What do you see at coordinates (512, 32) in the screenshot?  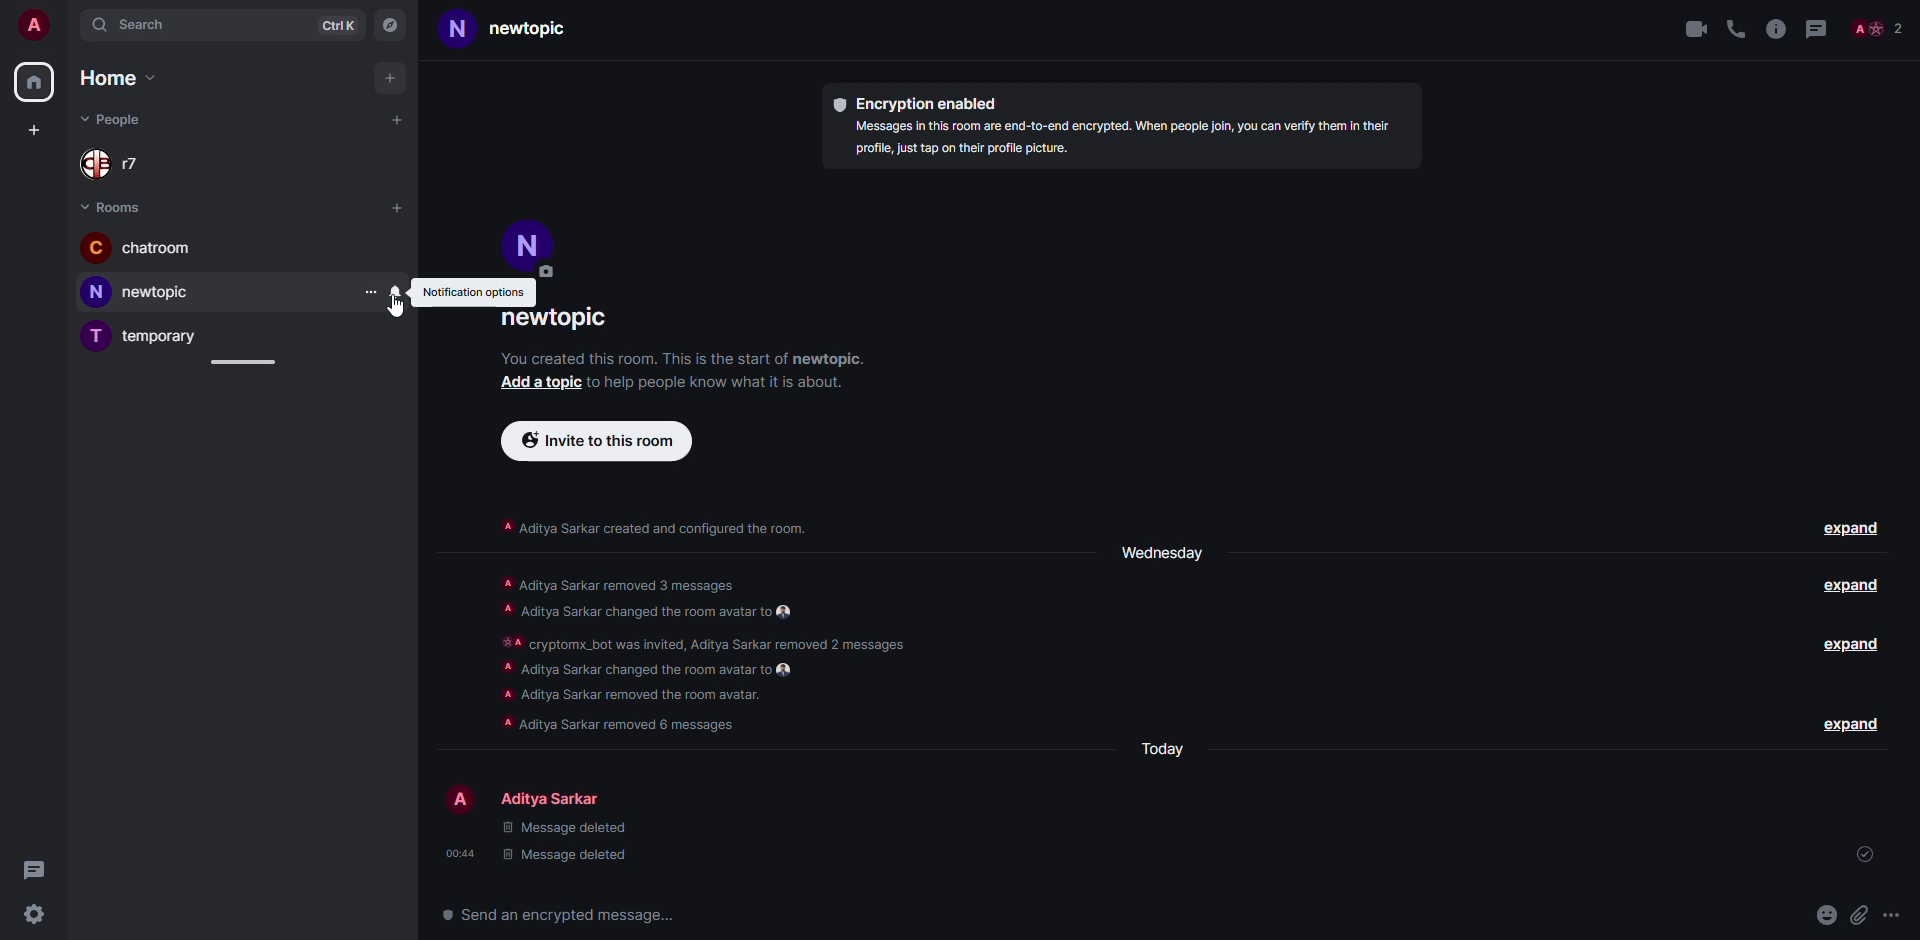 I see `room` at bounding box center [512, 32].